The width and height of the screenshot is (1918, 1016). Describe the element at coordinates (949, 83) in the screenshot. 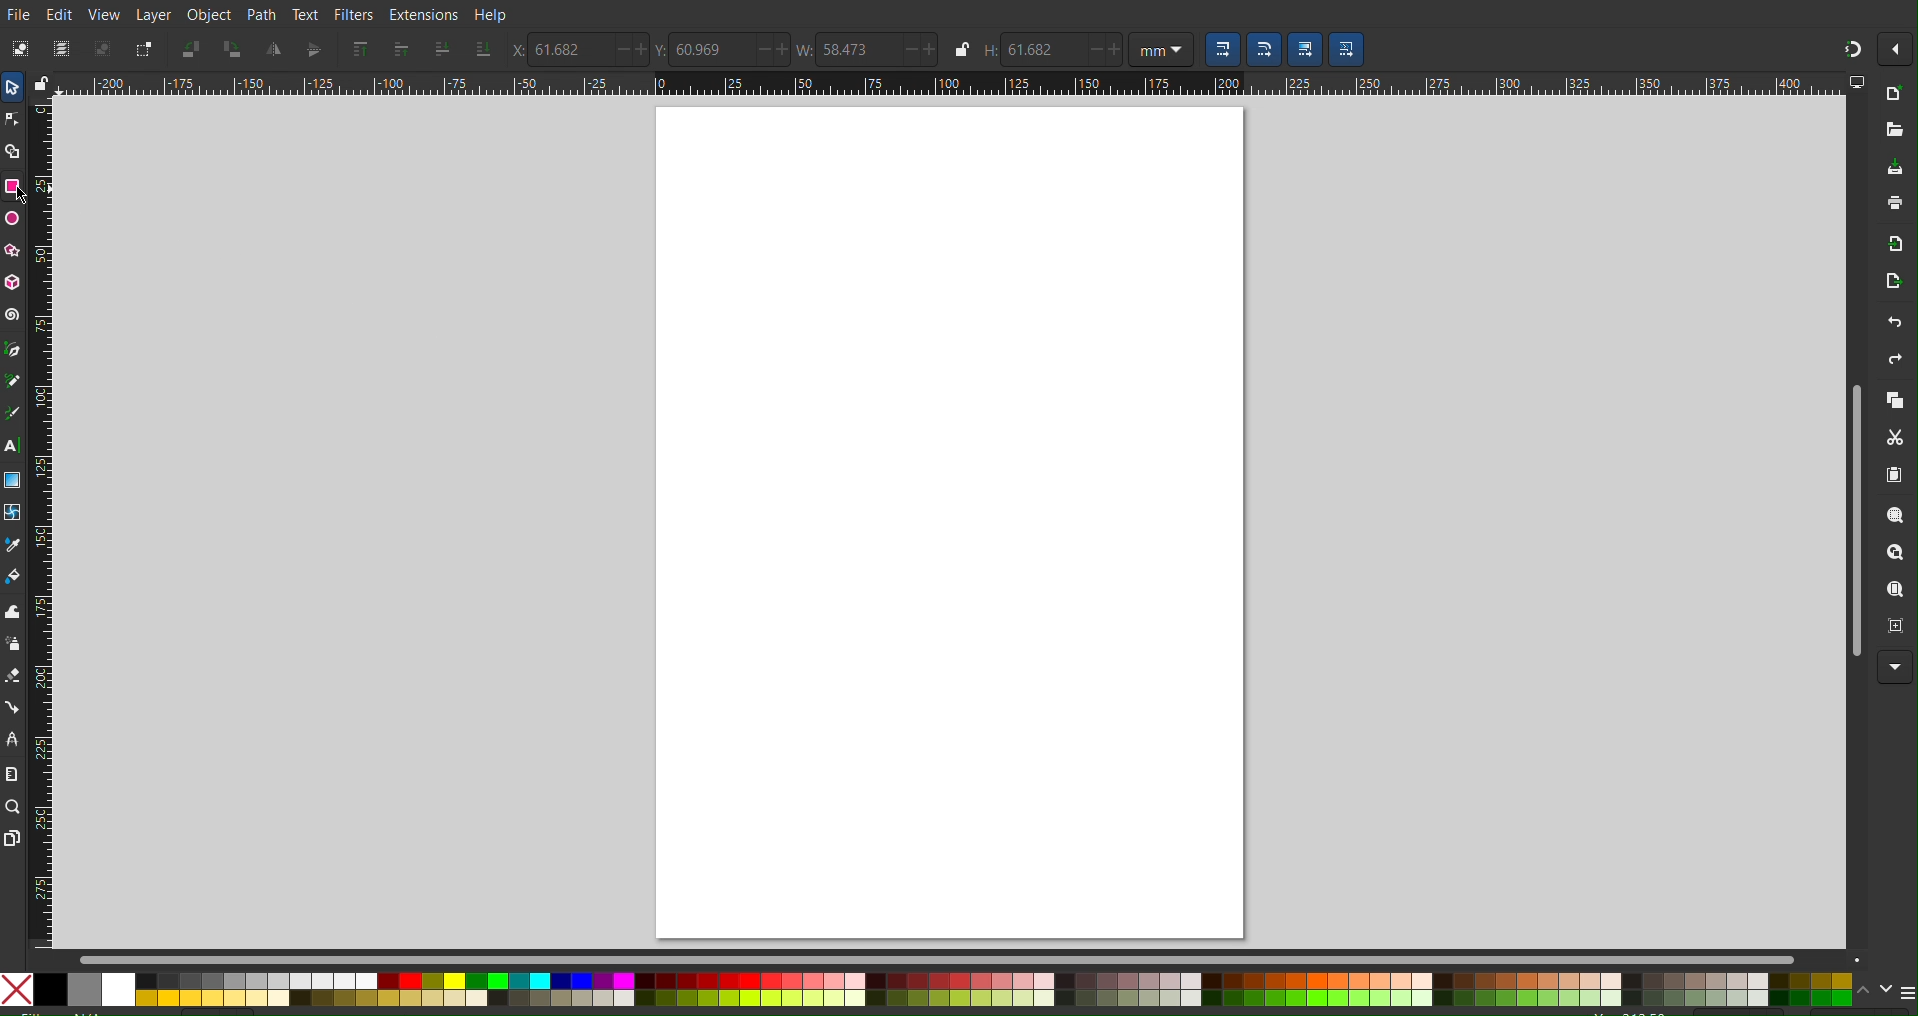

I see `Horizontal Ruler` at that location.